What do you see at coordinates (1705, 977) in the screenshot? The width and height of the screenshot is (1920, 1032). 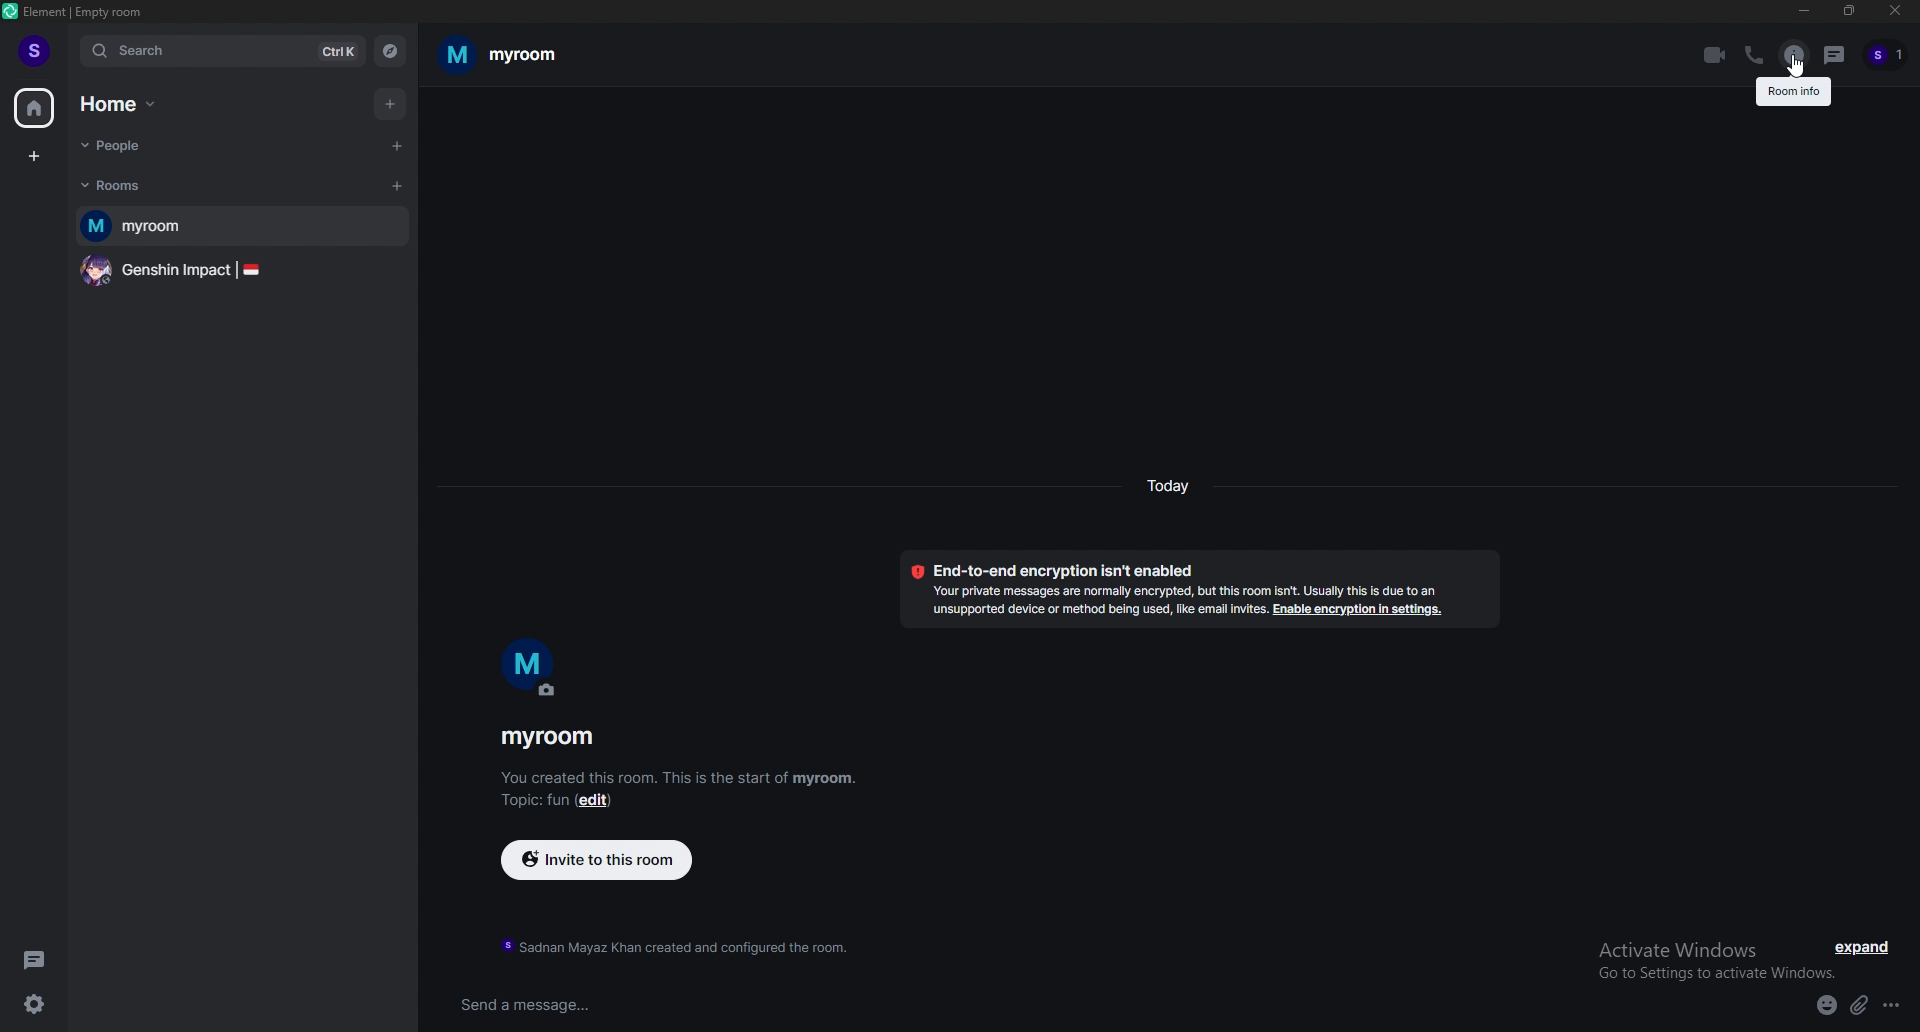 I see `go to settings to activate windows` at bounding box center [1705, 977].